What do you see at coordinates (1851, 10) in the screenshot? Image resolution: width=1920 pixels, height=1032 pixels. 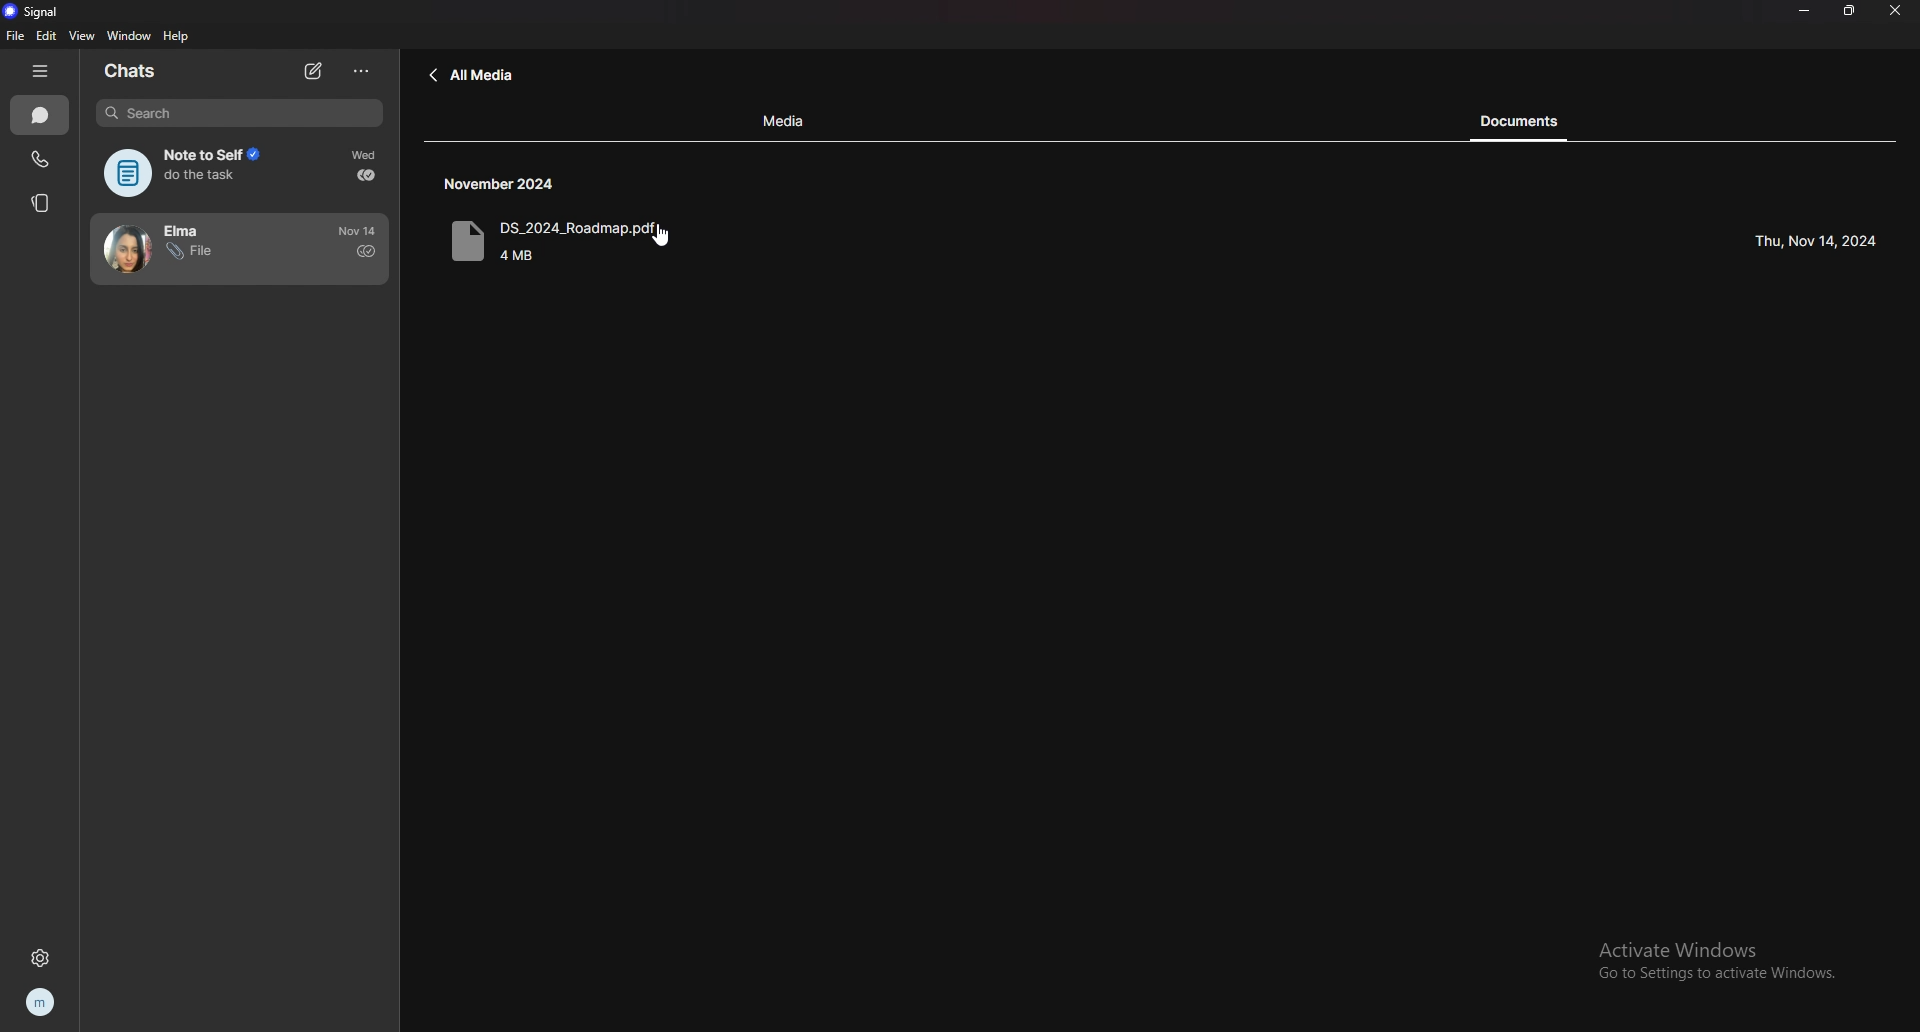 I see `resize` at bounding box center [1851, 10].